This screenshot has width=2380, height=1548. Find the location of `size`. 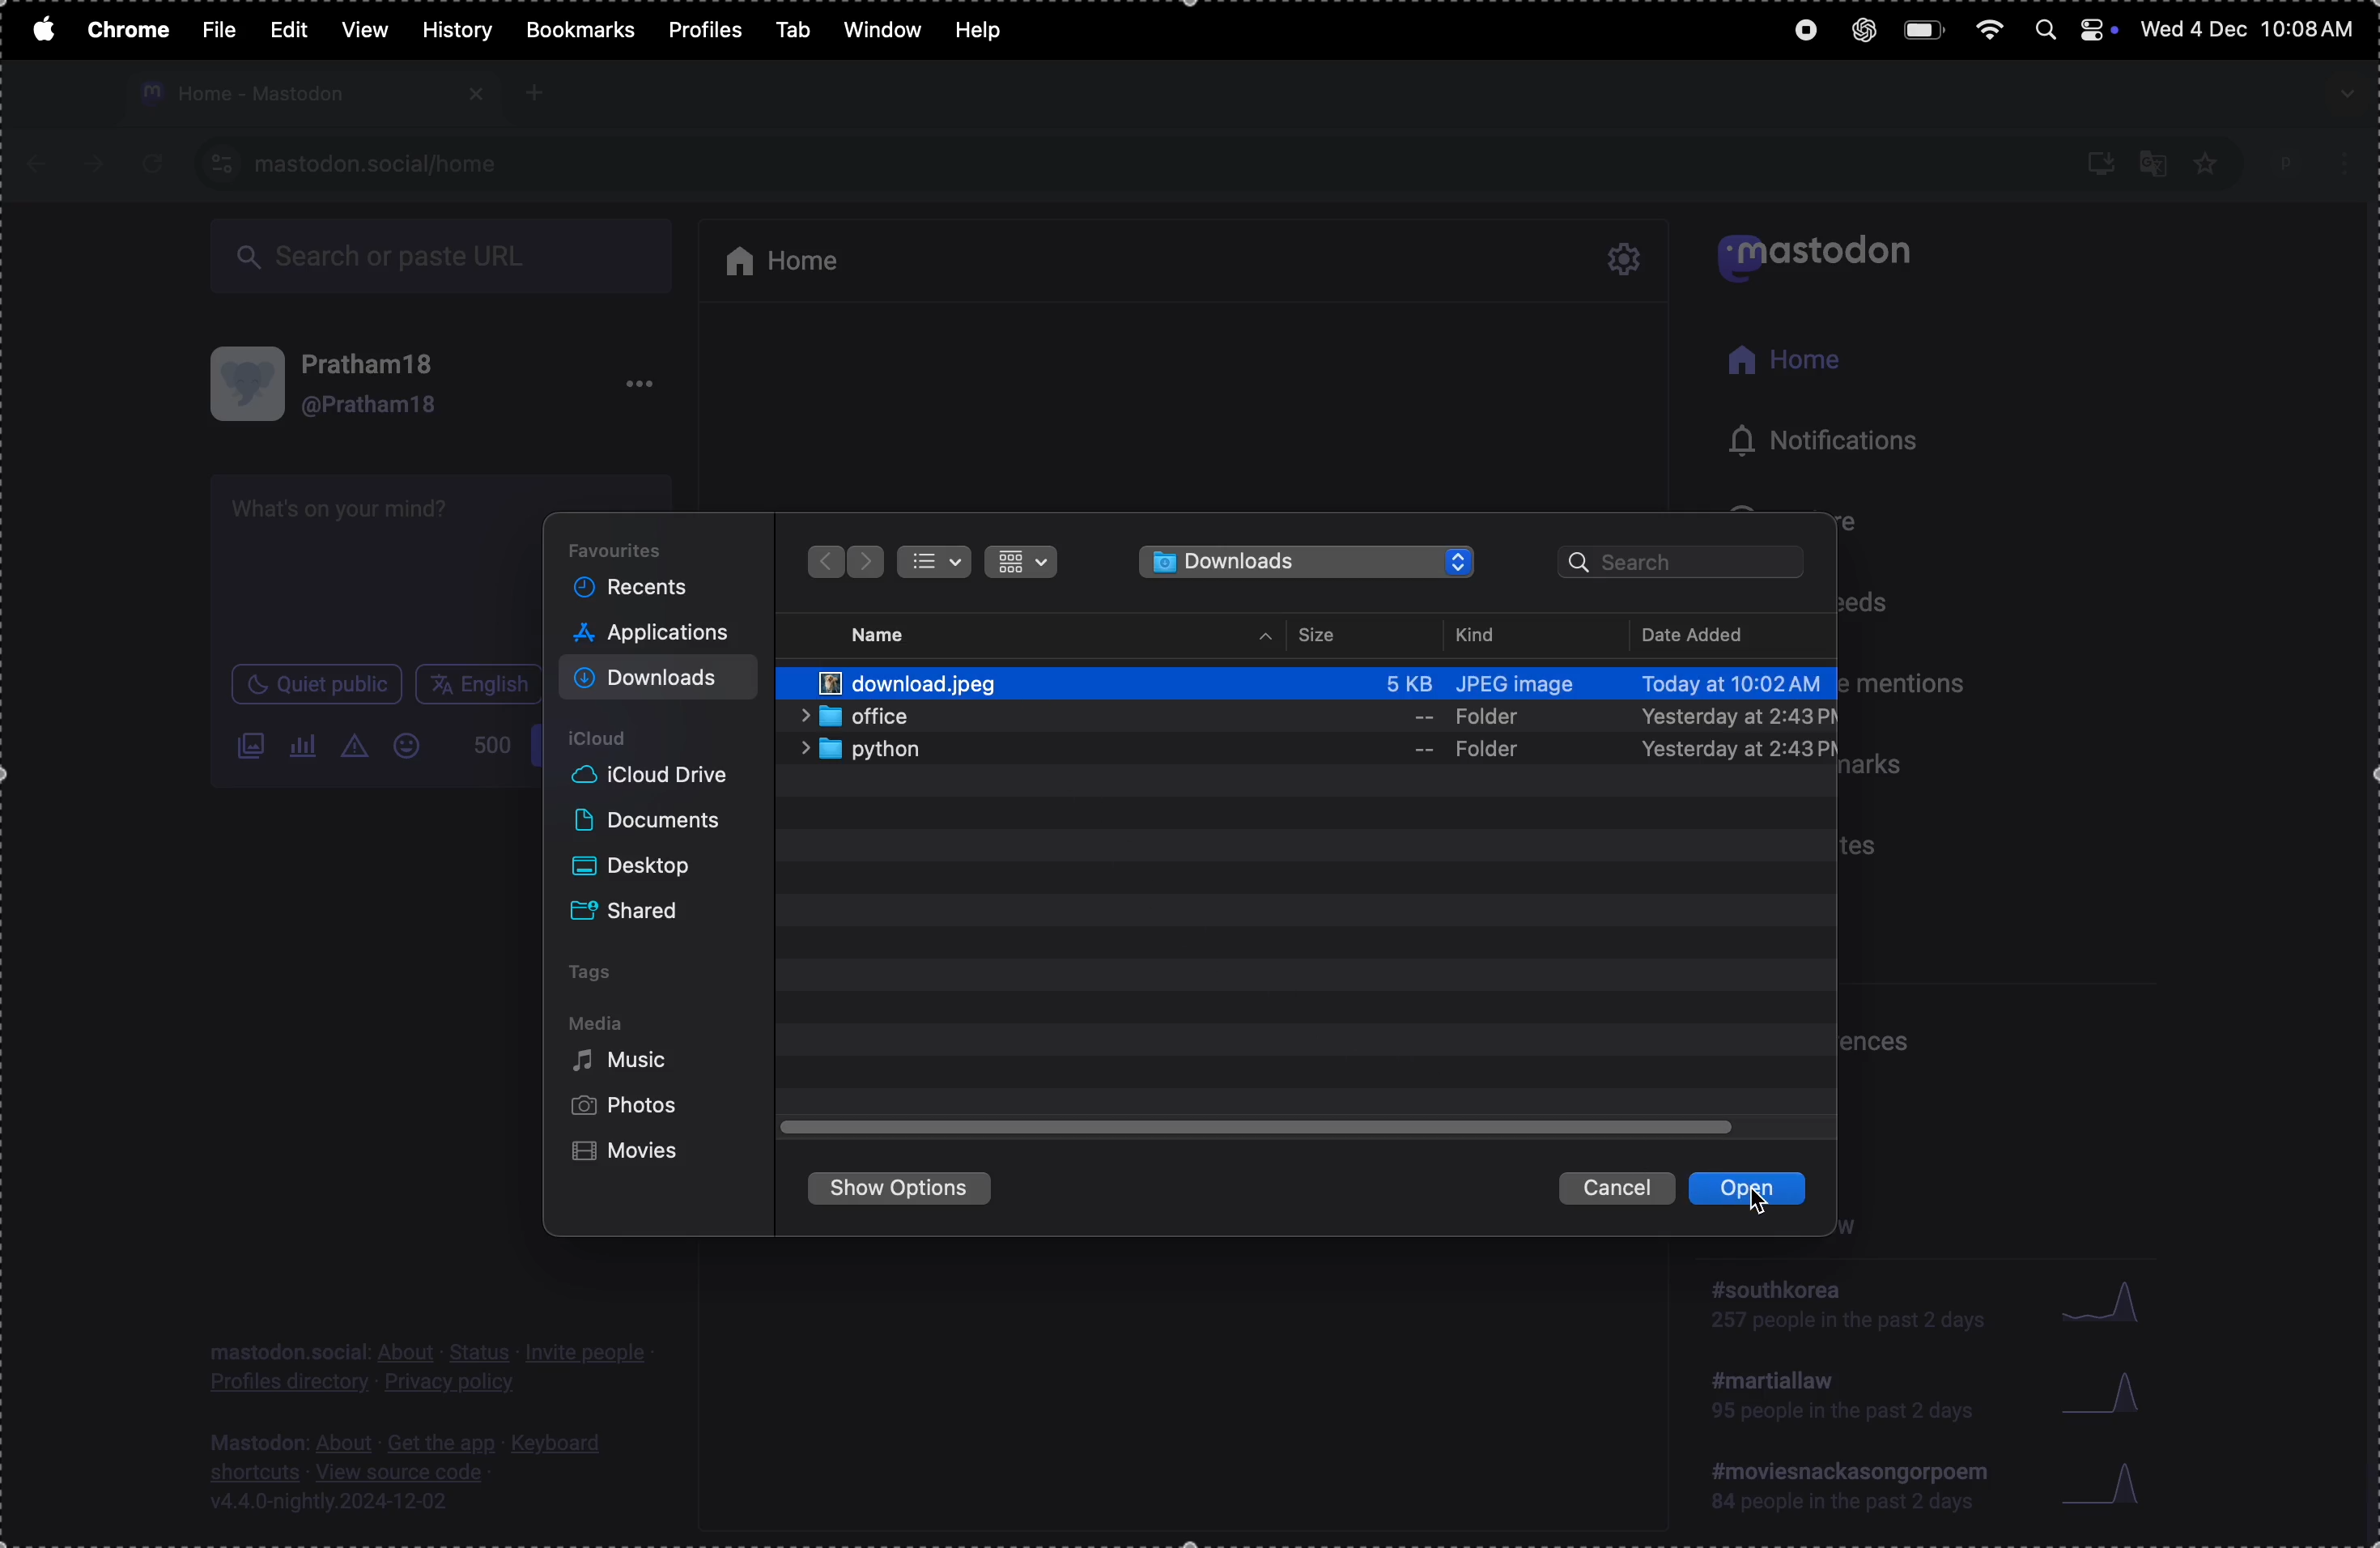

size is located at coordinates (1324, 635).